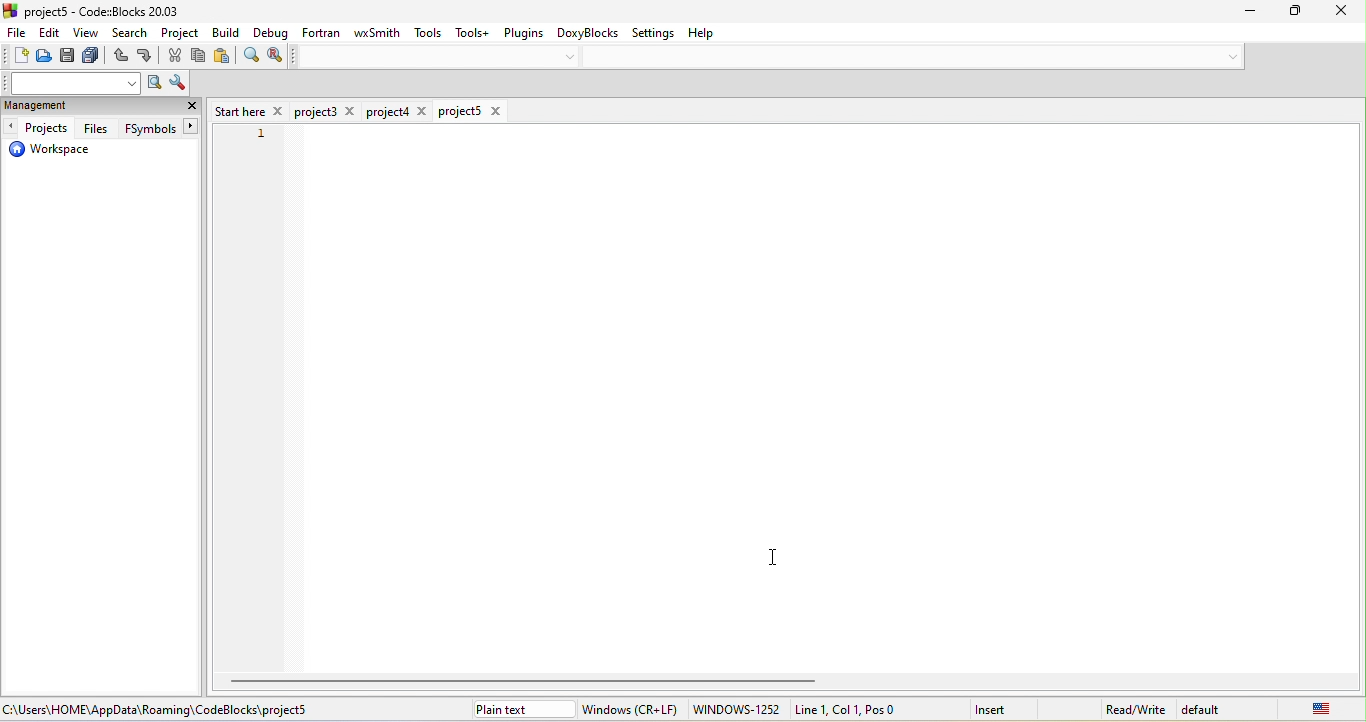 This screenshot has width=1366, height=722. I want to click on plugins, so click(522, 31).